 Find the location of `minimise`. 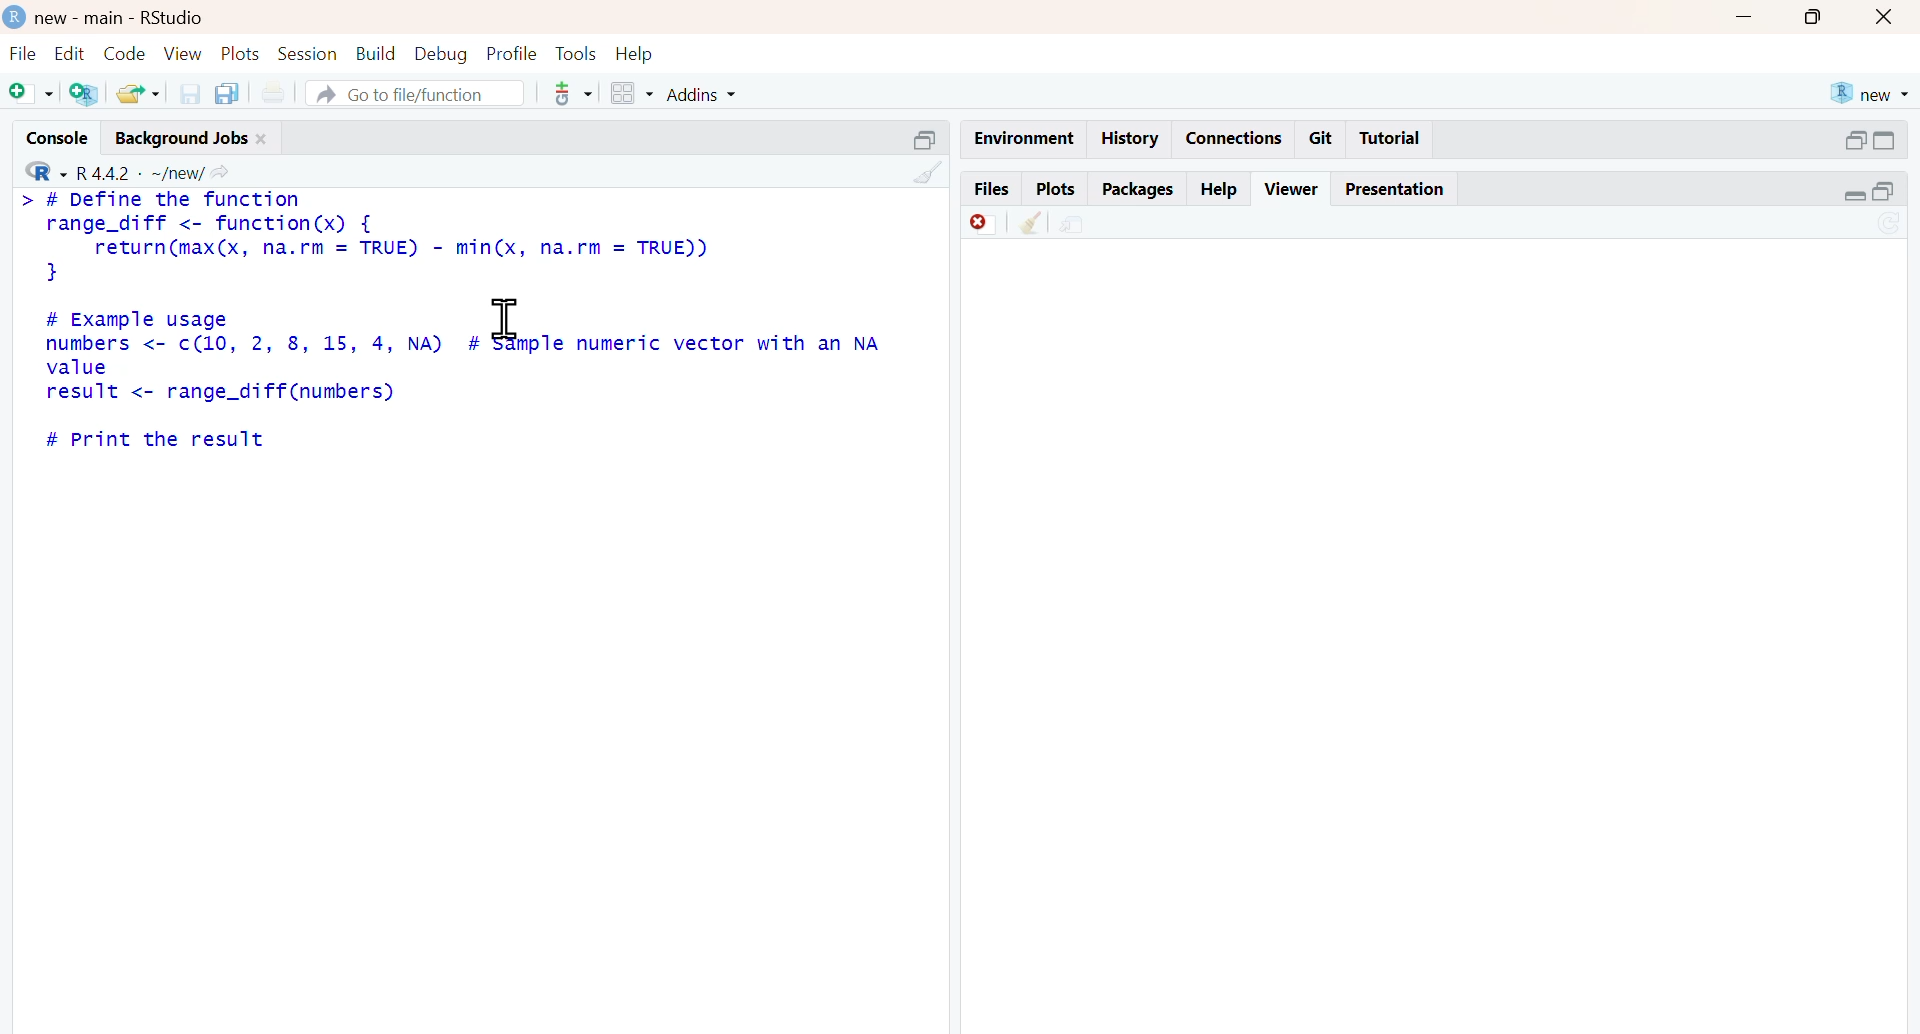

minimise is located at coordinates (1745, 16).